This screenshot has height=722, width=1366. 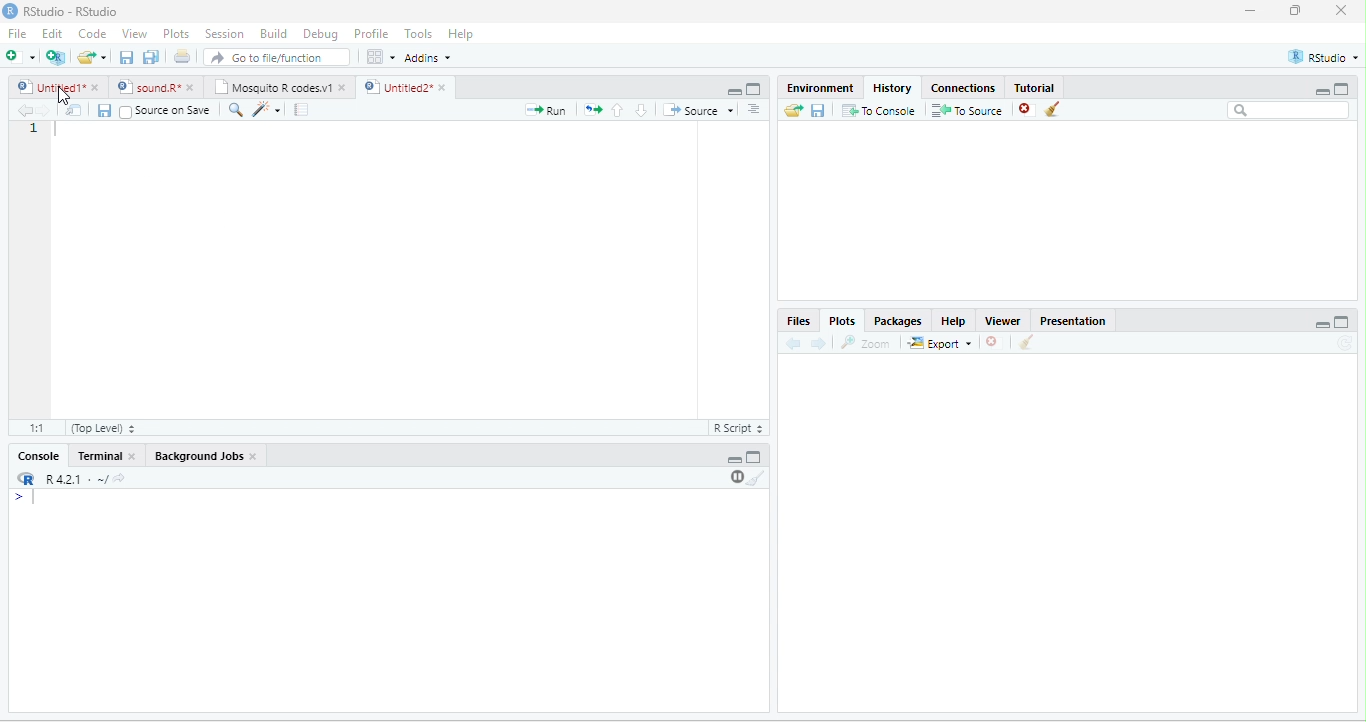 I want to click on down, so click(x=641, y=110).